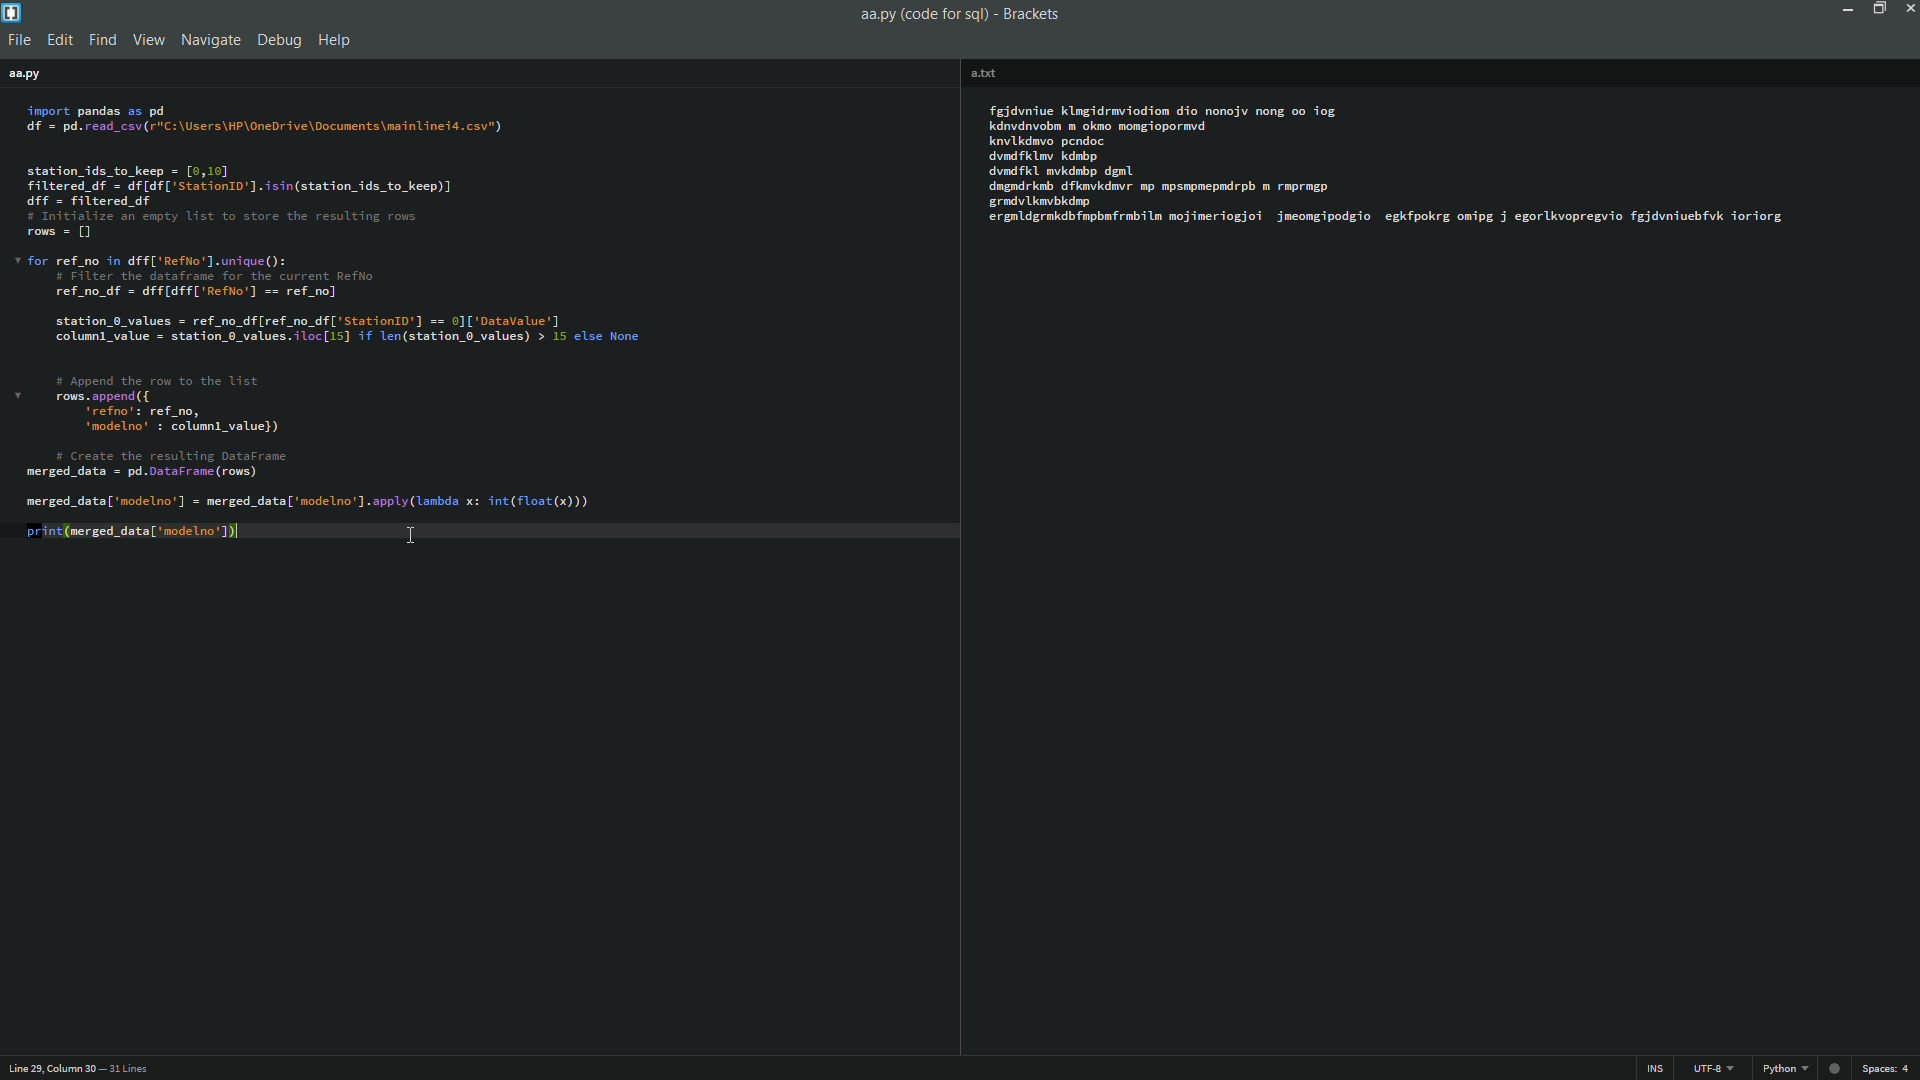 This screenshot has height=1080, width=1920. What do you see at coordinates (1653, 1066) in the screenshot?
I see `ins` at bounding box center [1653, 1066].